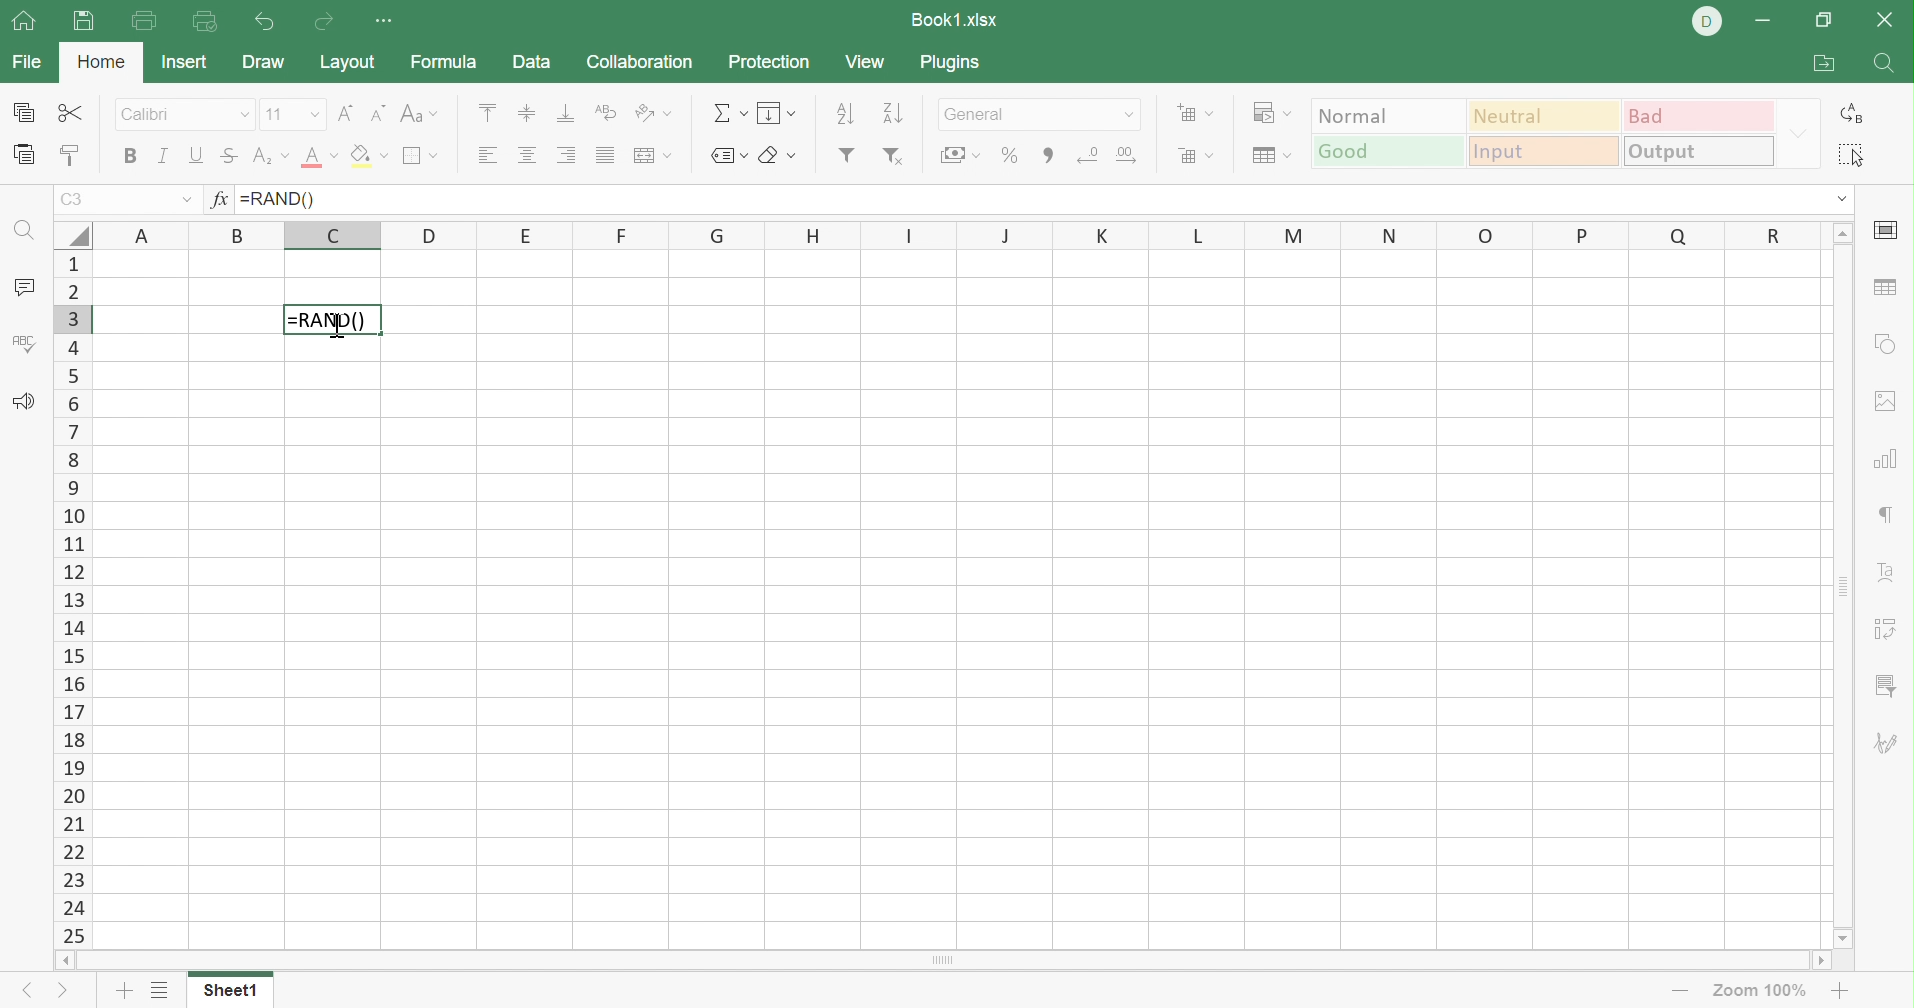 This screenshot has height=1008, width=1914. What do you see at coordinates (375, 114) in the screenshot?
I see `Decrement font size` at bounding box center [375, 114].